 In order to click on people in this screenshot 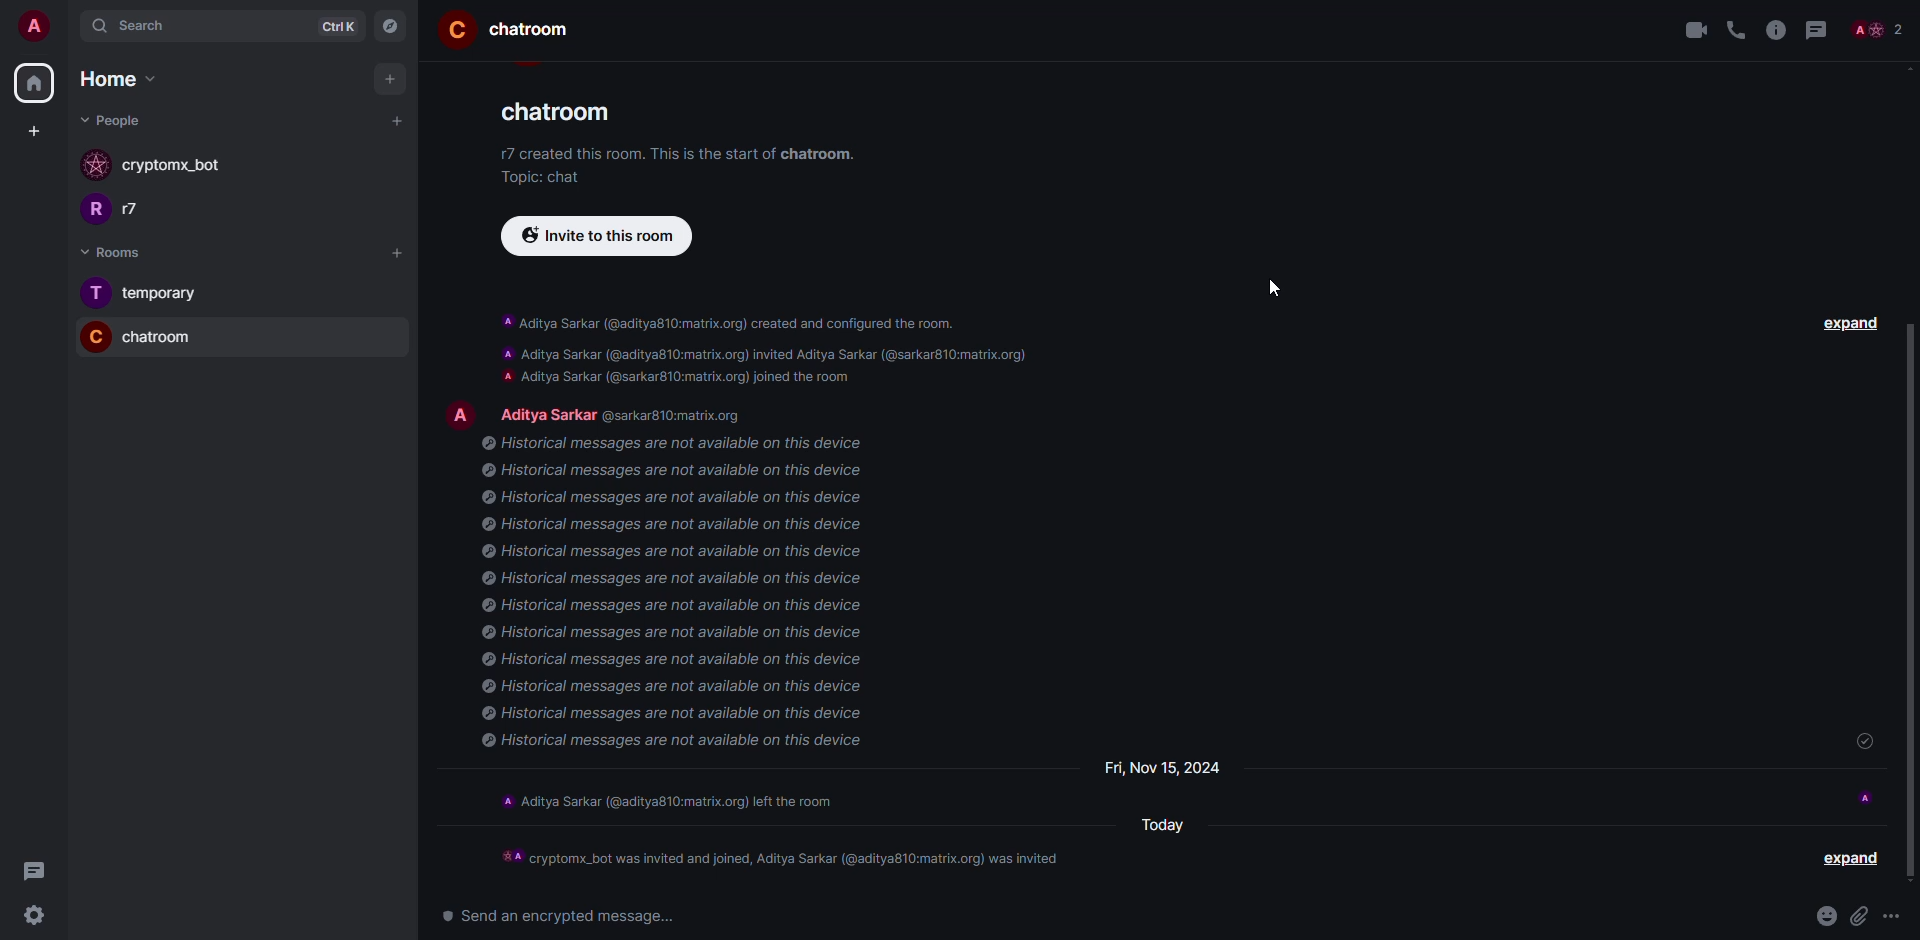, I will do `click(1878, 28)`.